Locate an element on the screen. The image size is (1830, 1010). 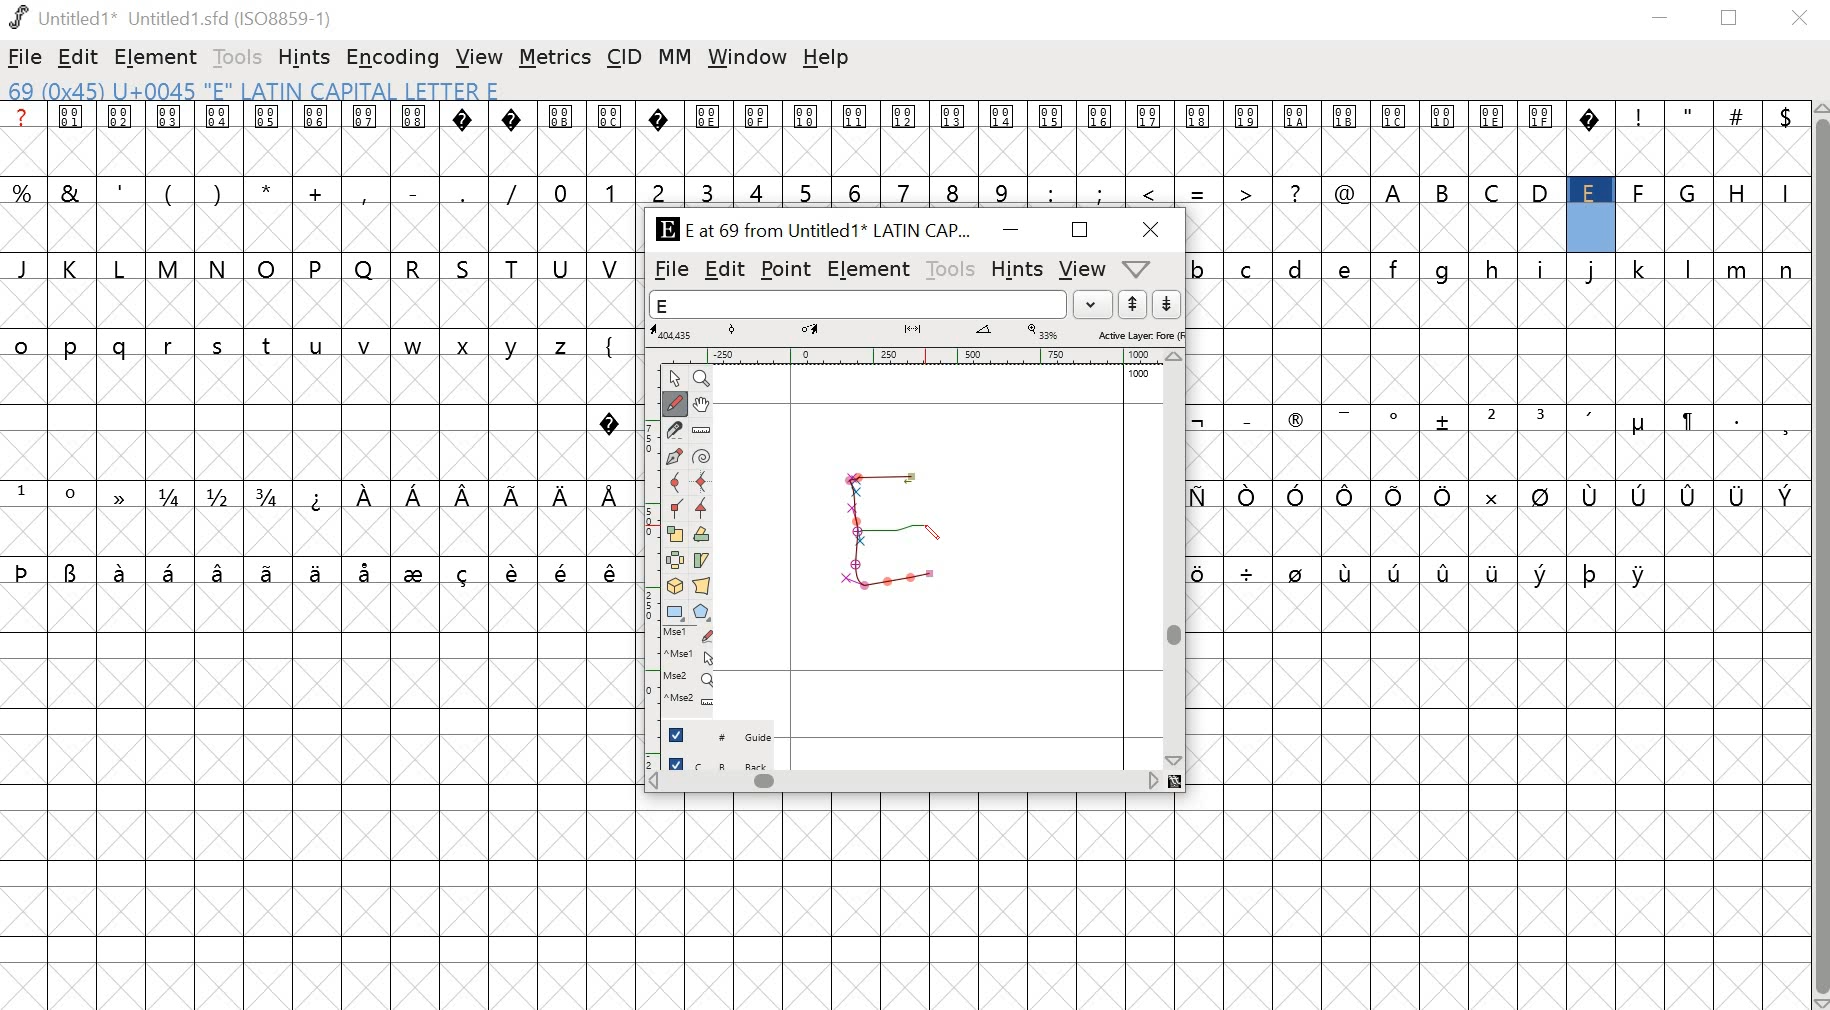
close is located at coordinates (1154, 230).